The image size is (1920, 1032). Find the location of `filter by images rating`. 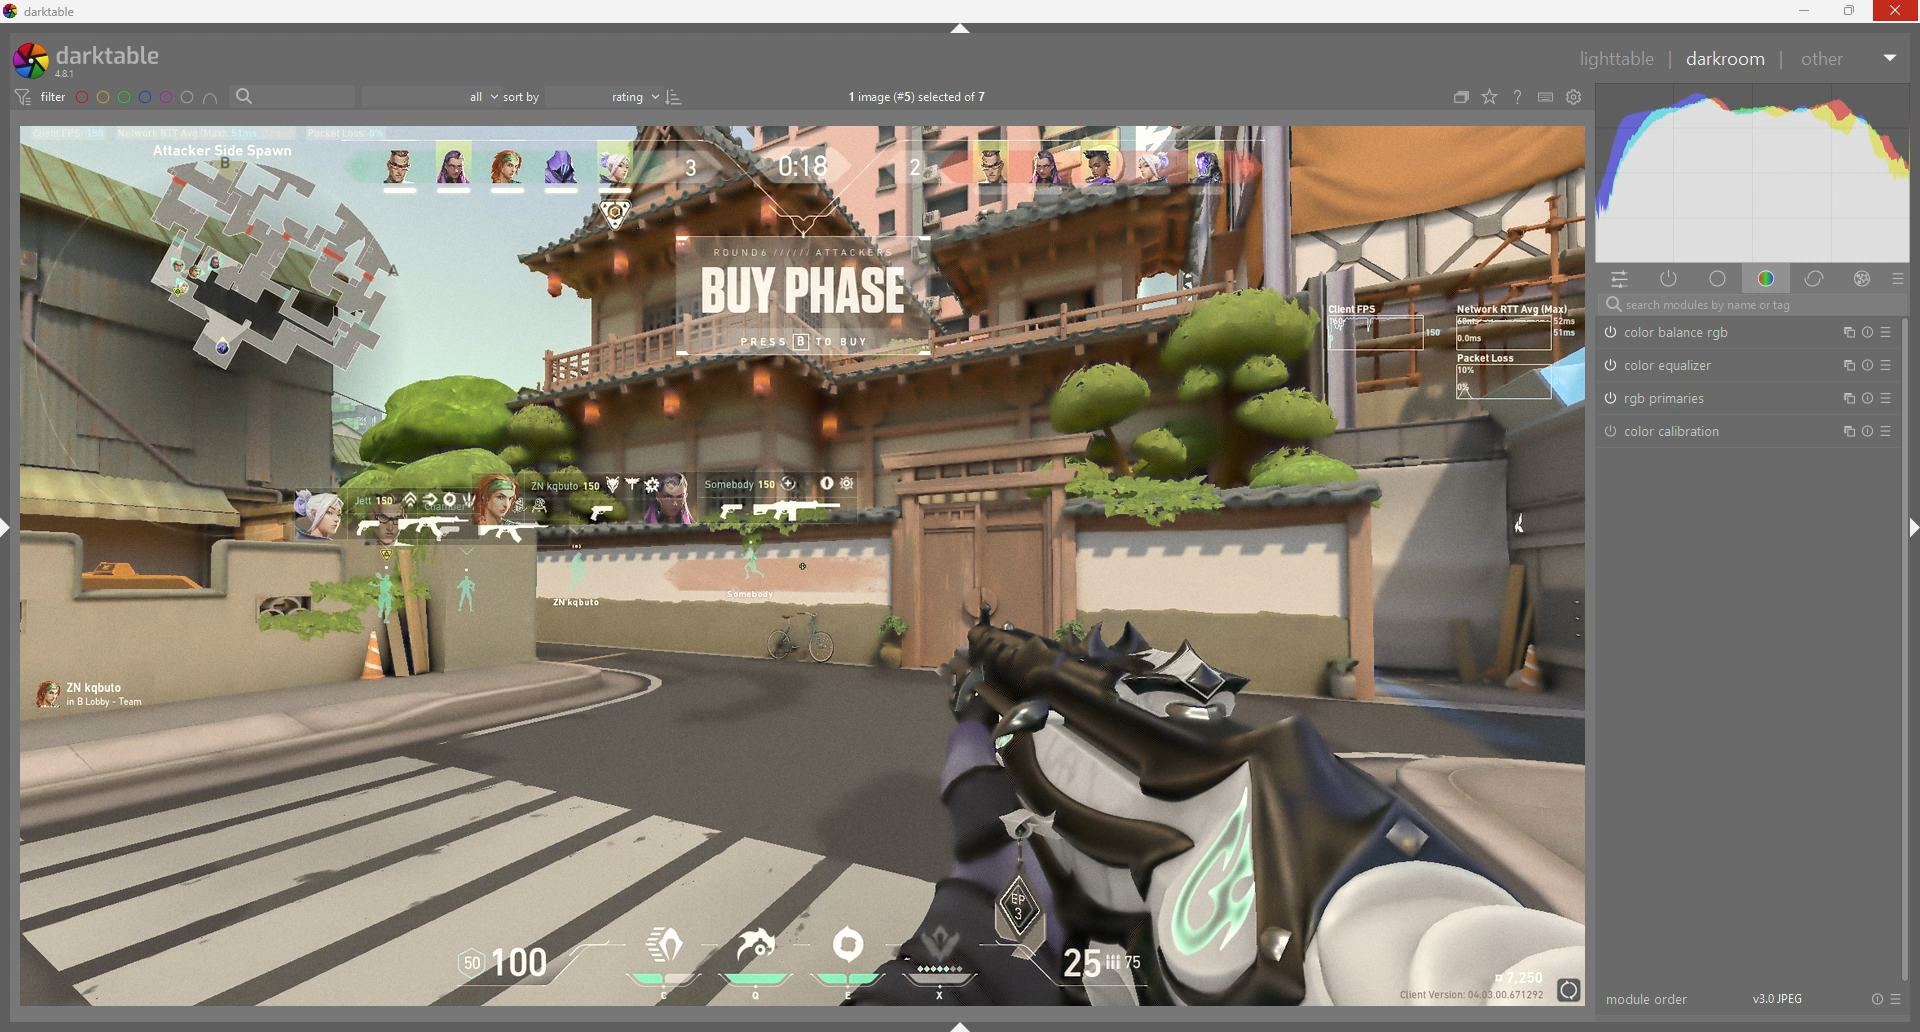

filter by images rating is located at coordinates (432, 97).